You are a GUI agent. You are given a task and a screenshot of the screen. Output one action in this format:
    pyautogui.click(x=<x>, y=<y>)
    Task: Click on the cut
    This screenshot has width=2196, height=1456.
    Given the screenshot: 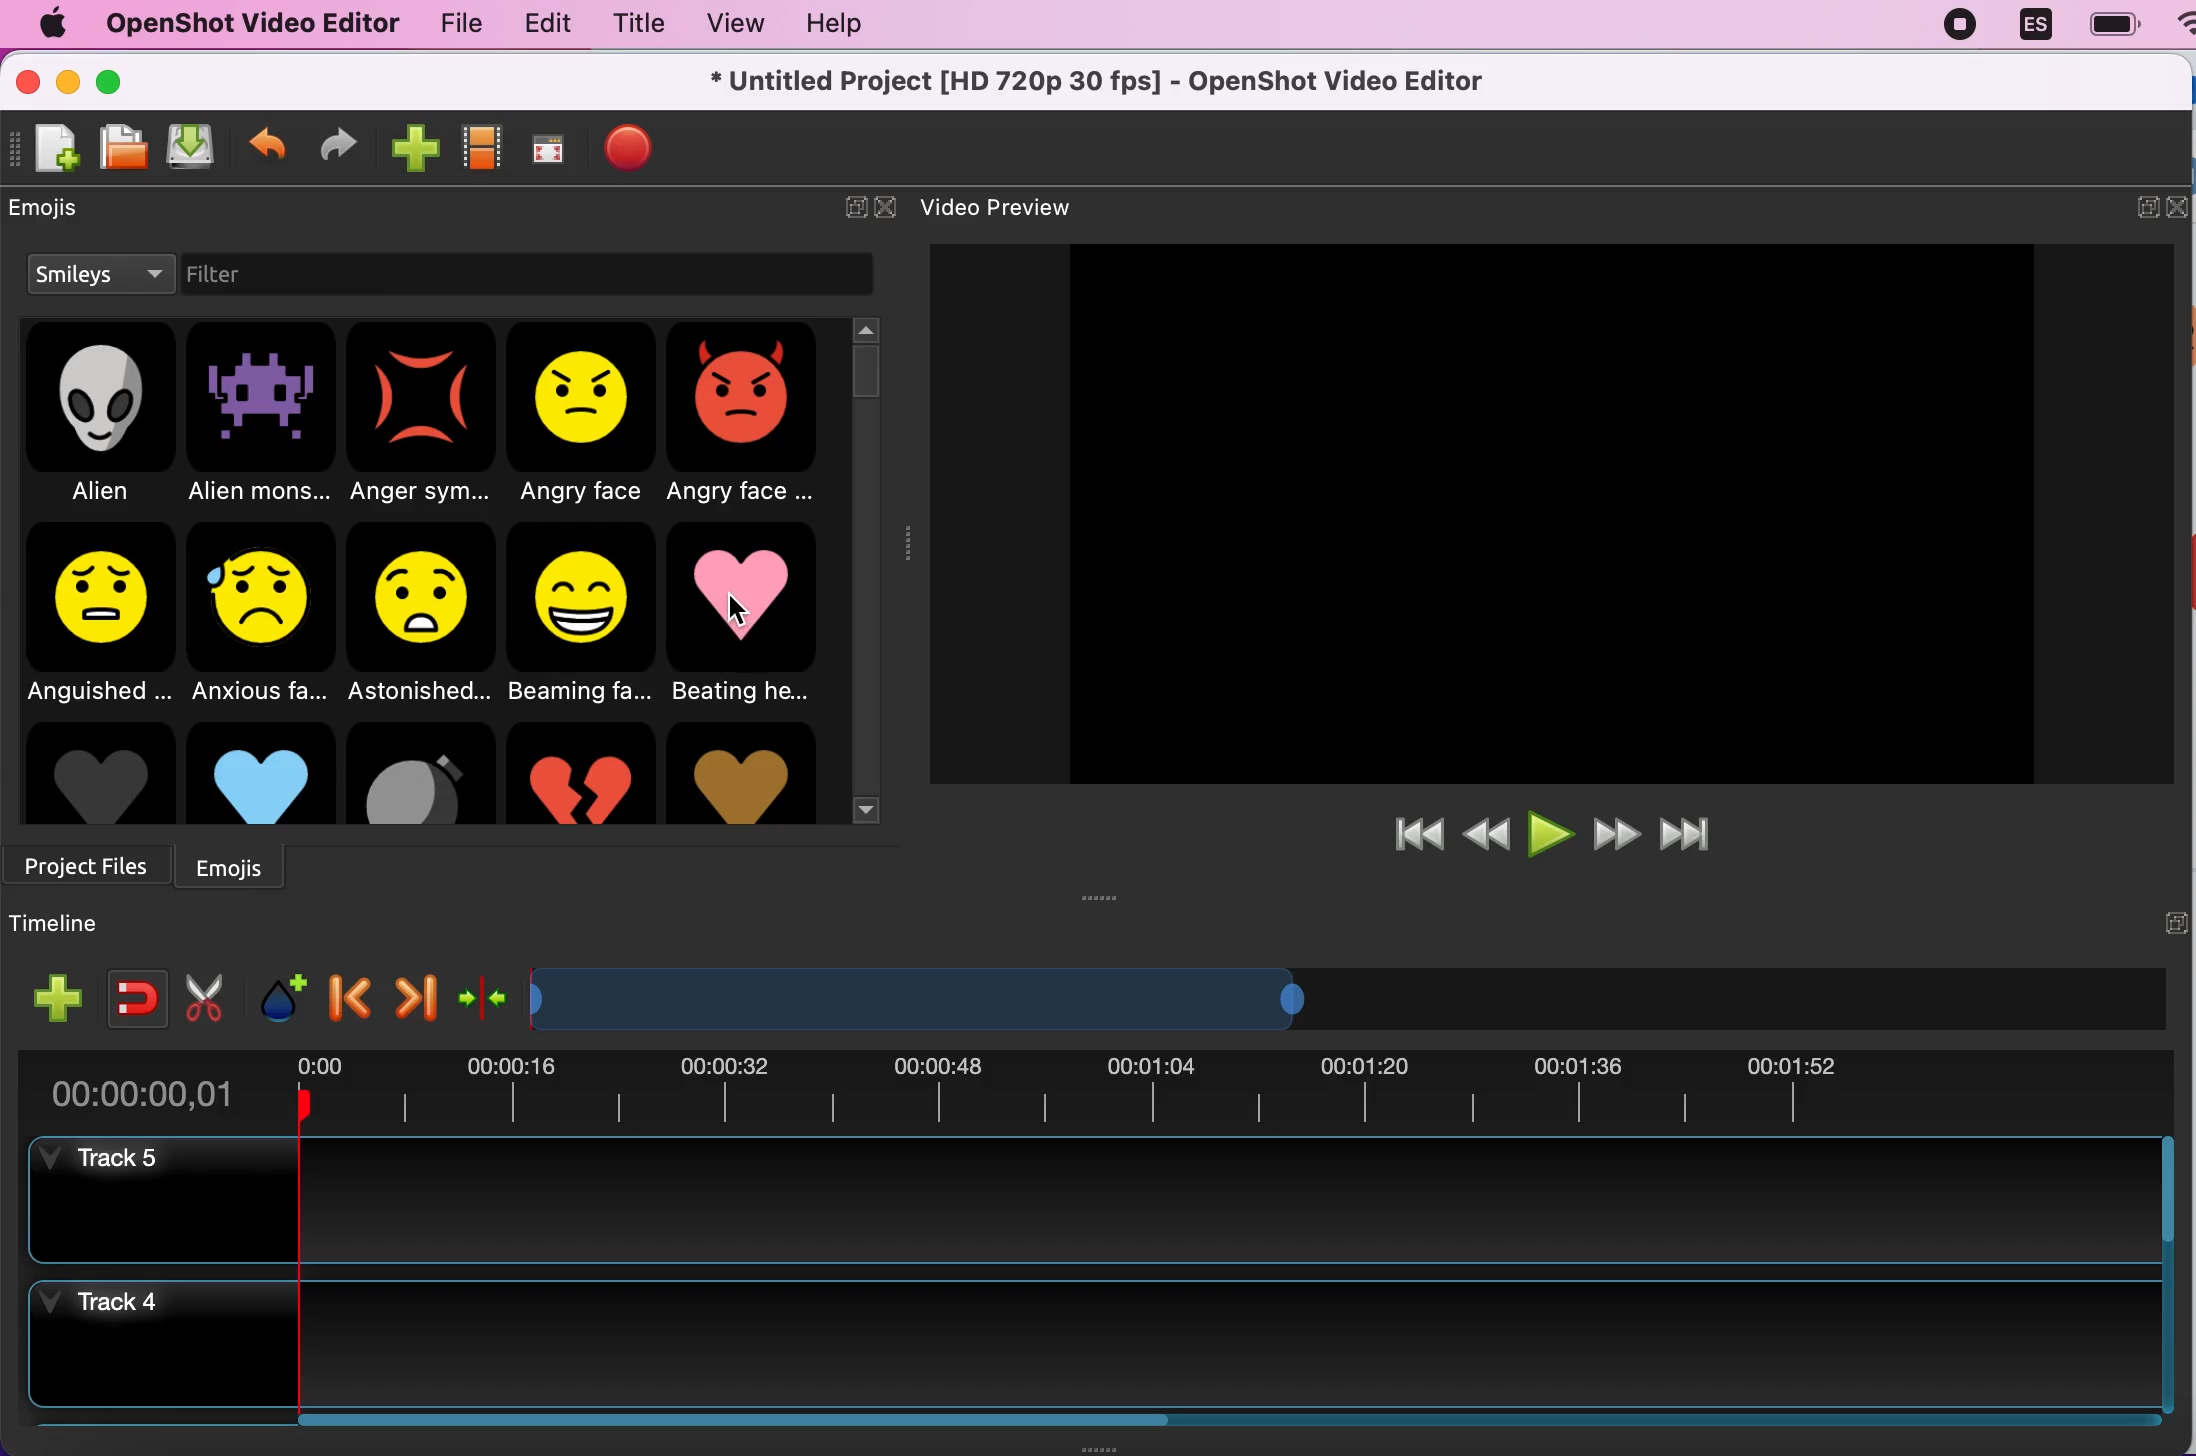 What is the action you would take?
    pyautogui.click(x=205, y=996)
    